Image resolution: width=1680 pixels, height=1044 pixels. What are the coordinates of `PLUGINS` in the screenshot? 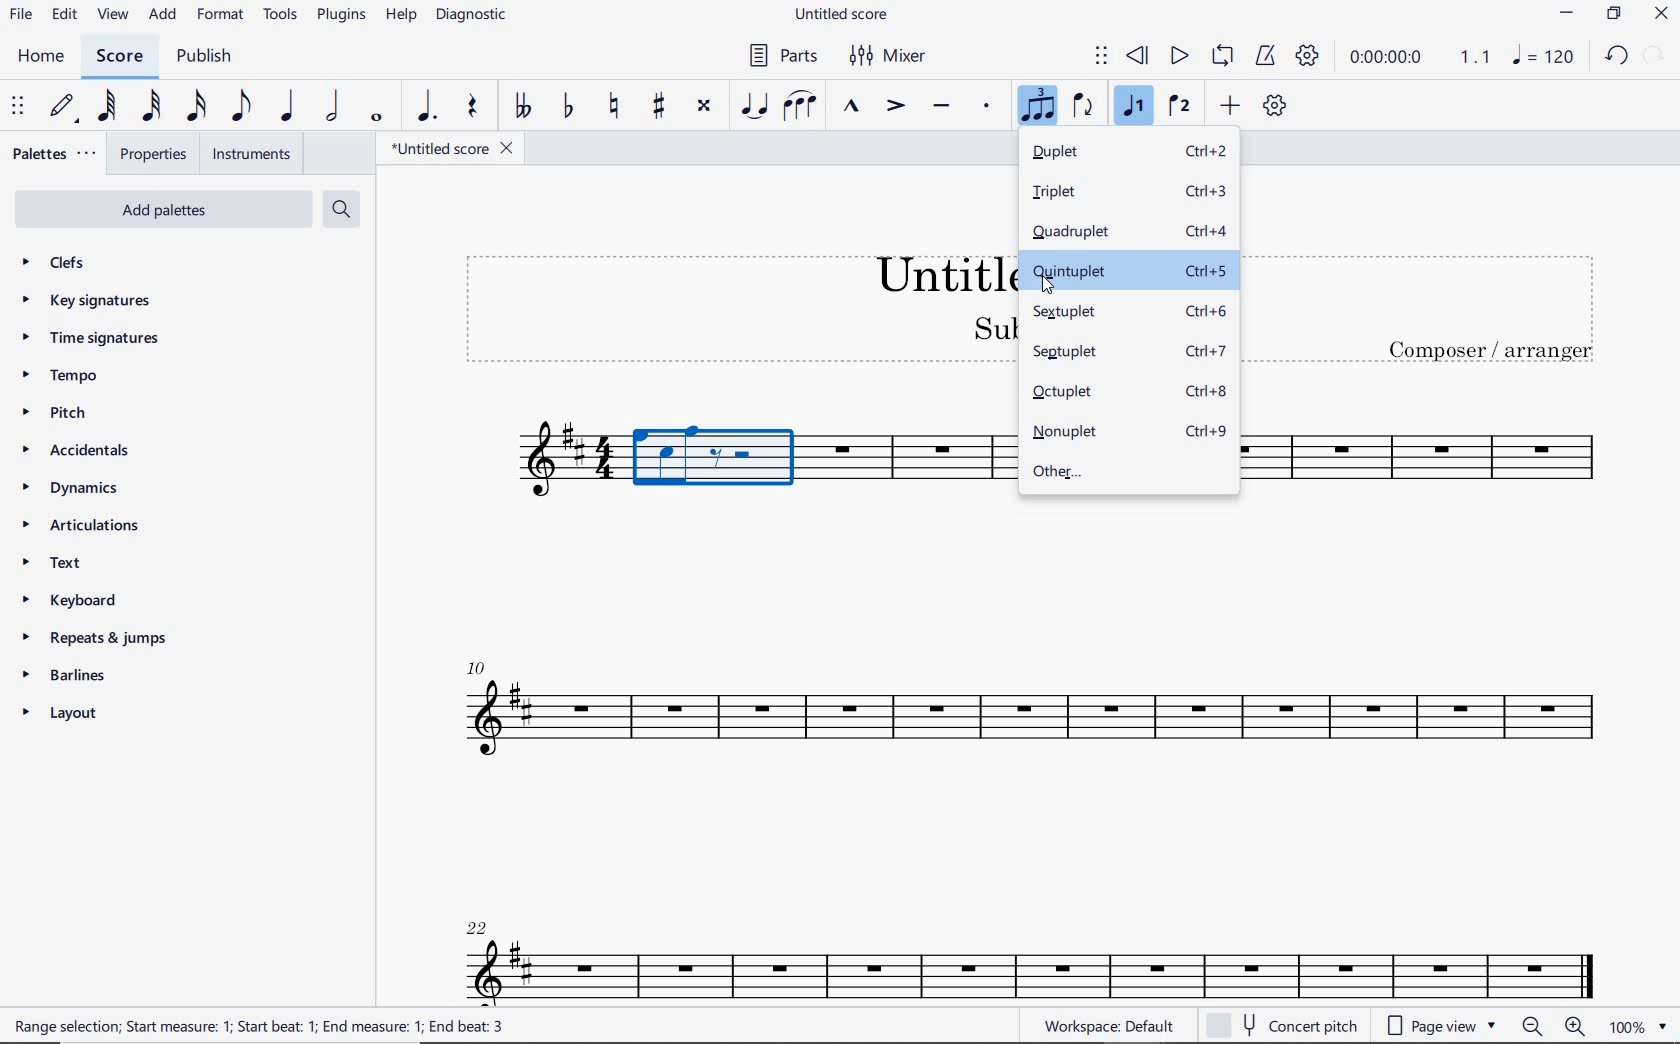 It's located at (341, 16).